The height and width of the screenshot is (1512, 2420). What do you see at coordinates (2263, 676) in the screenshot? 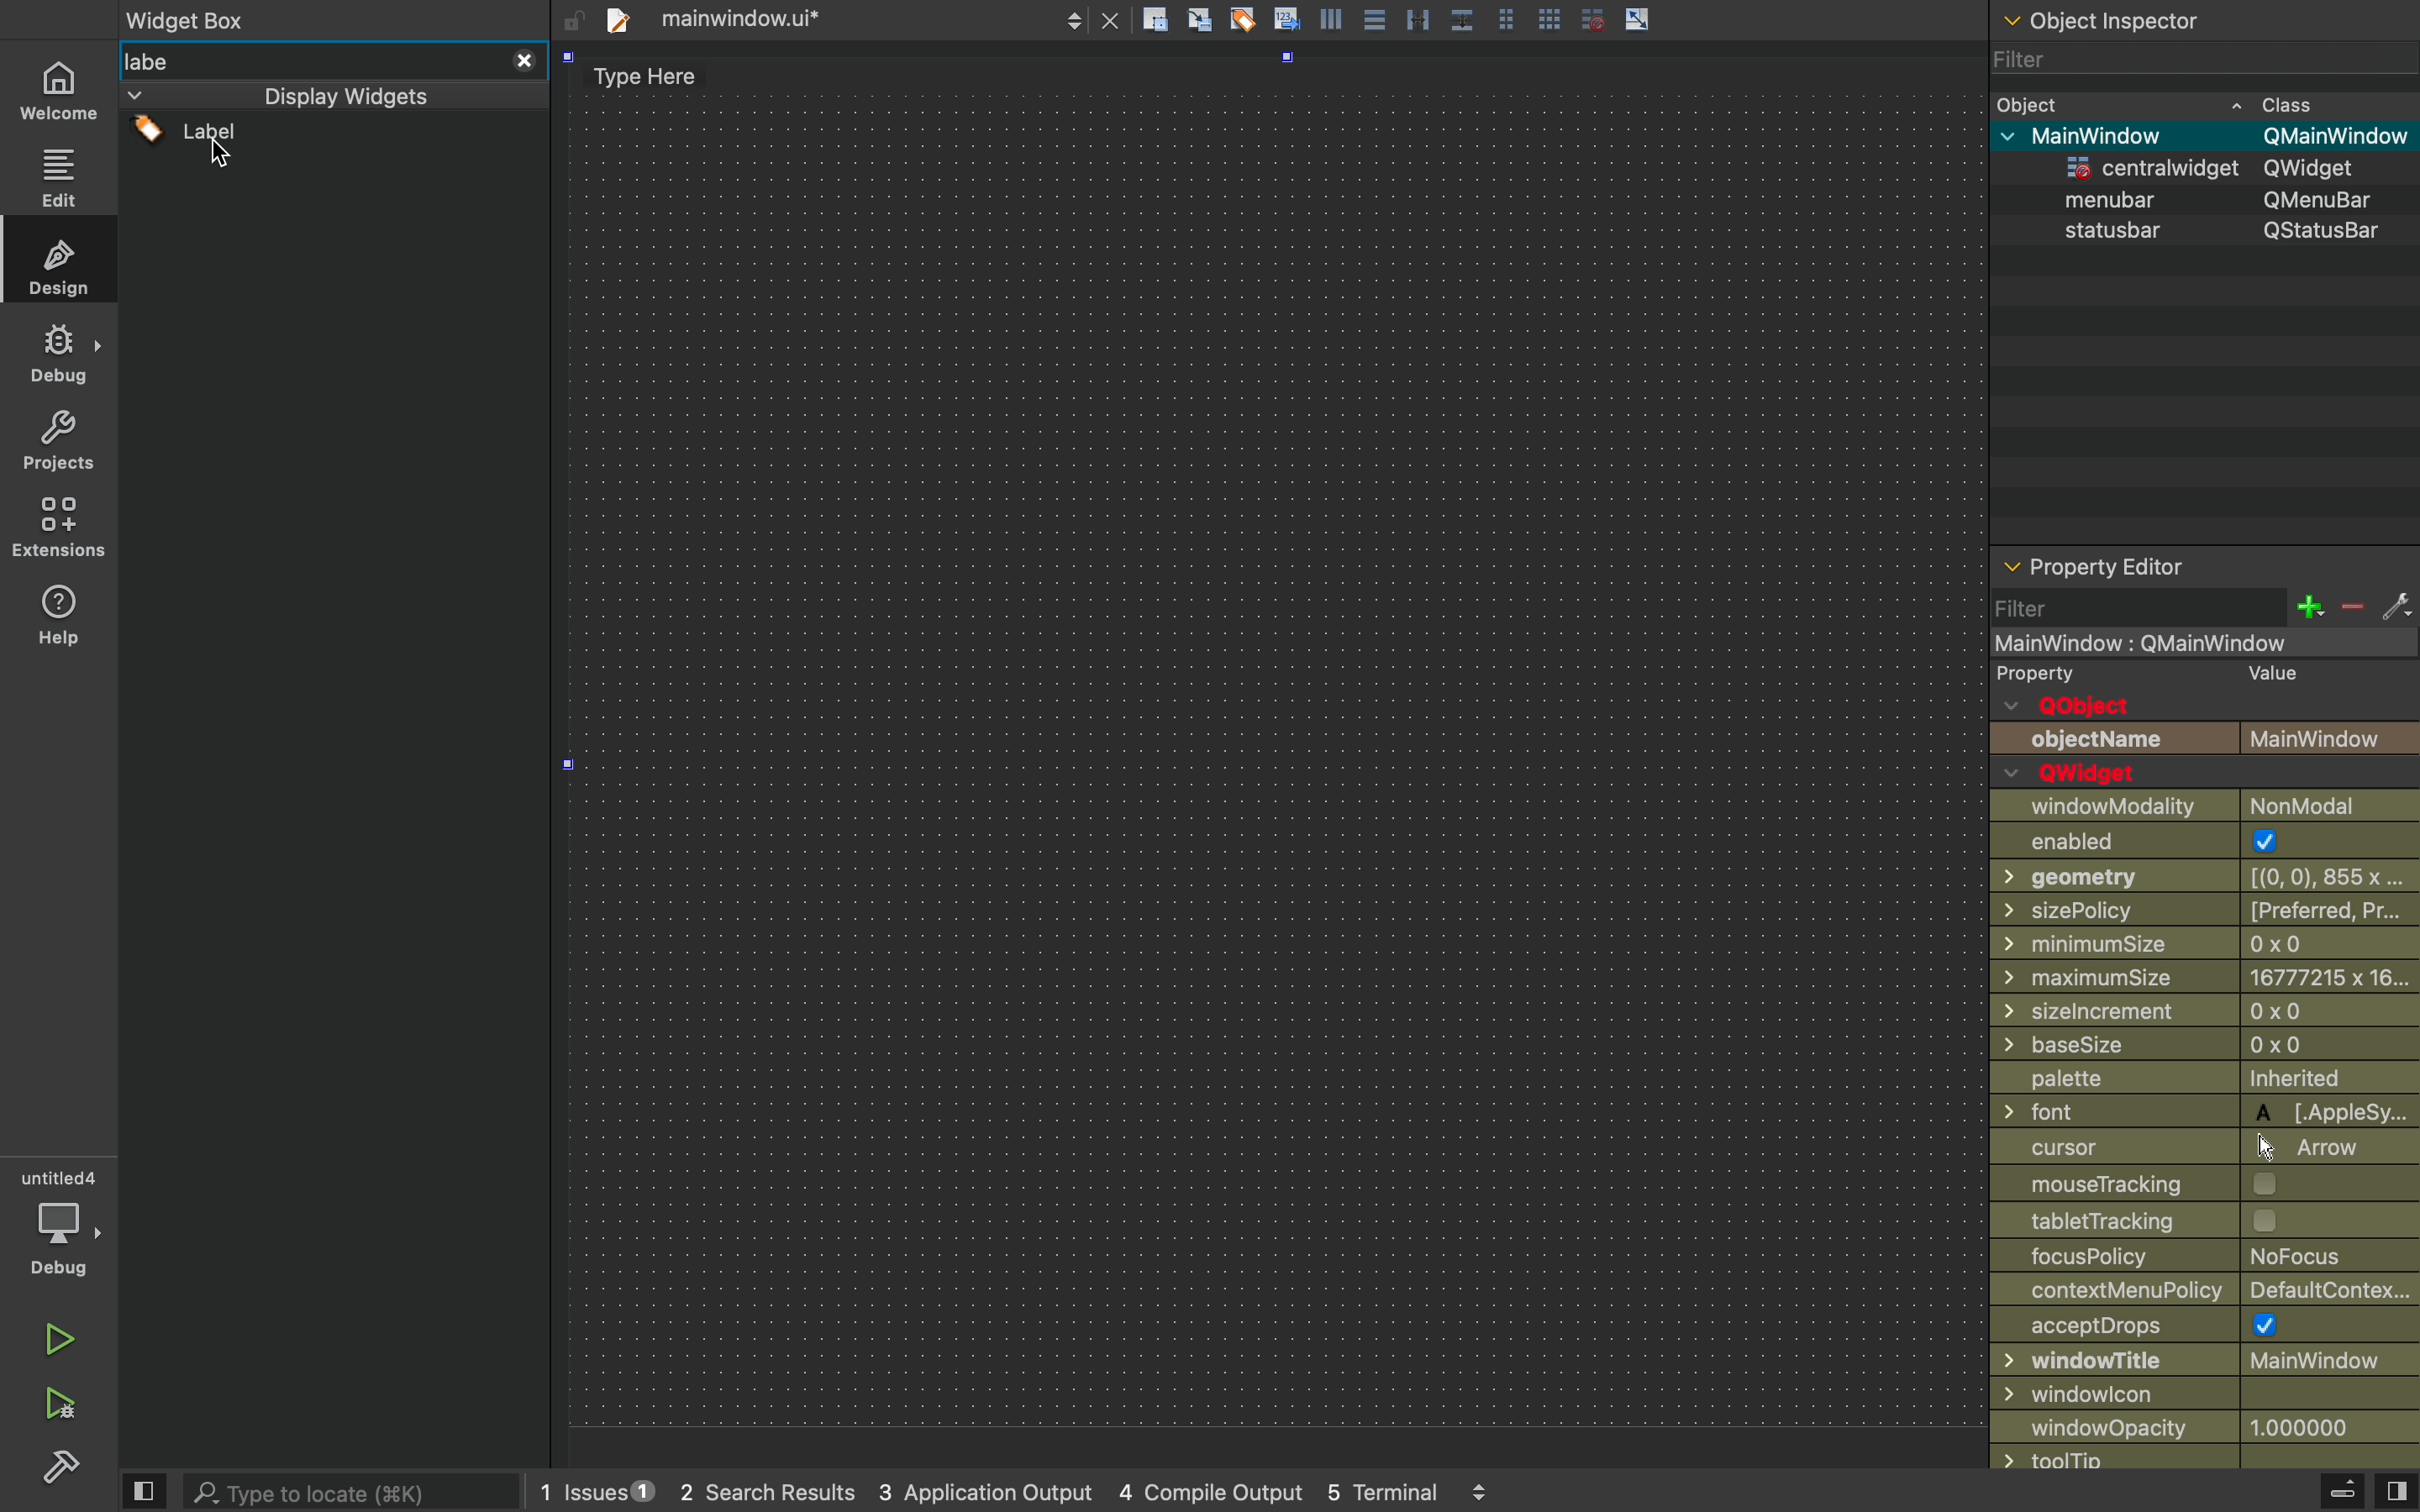
I see `value` at bounding box center [2263, 676].